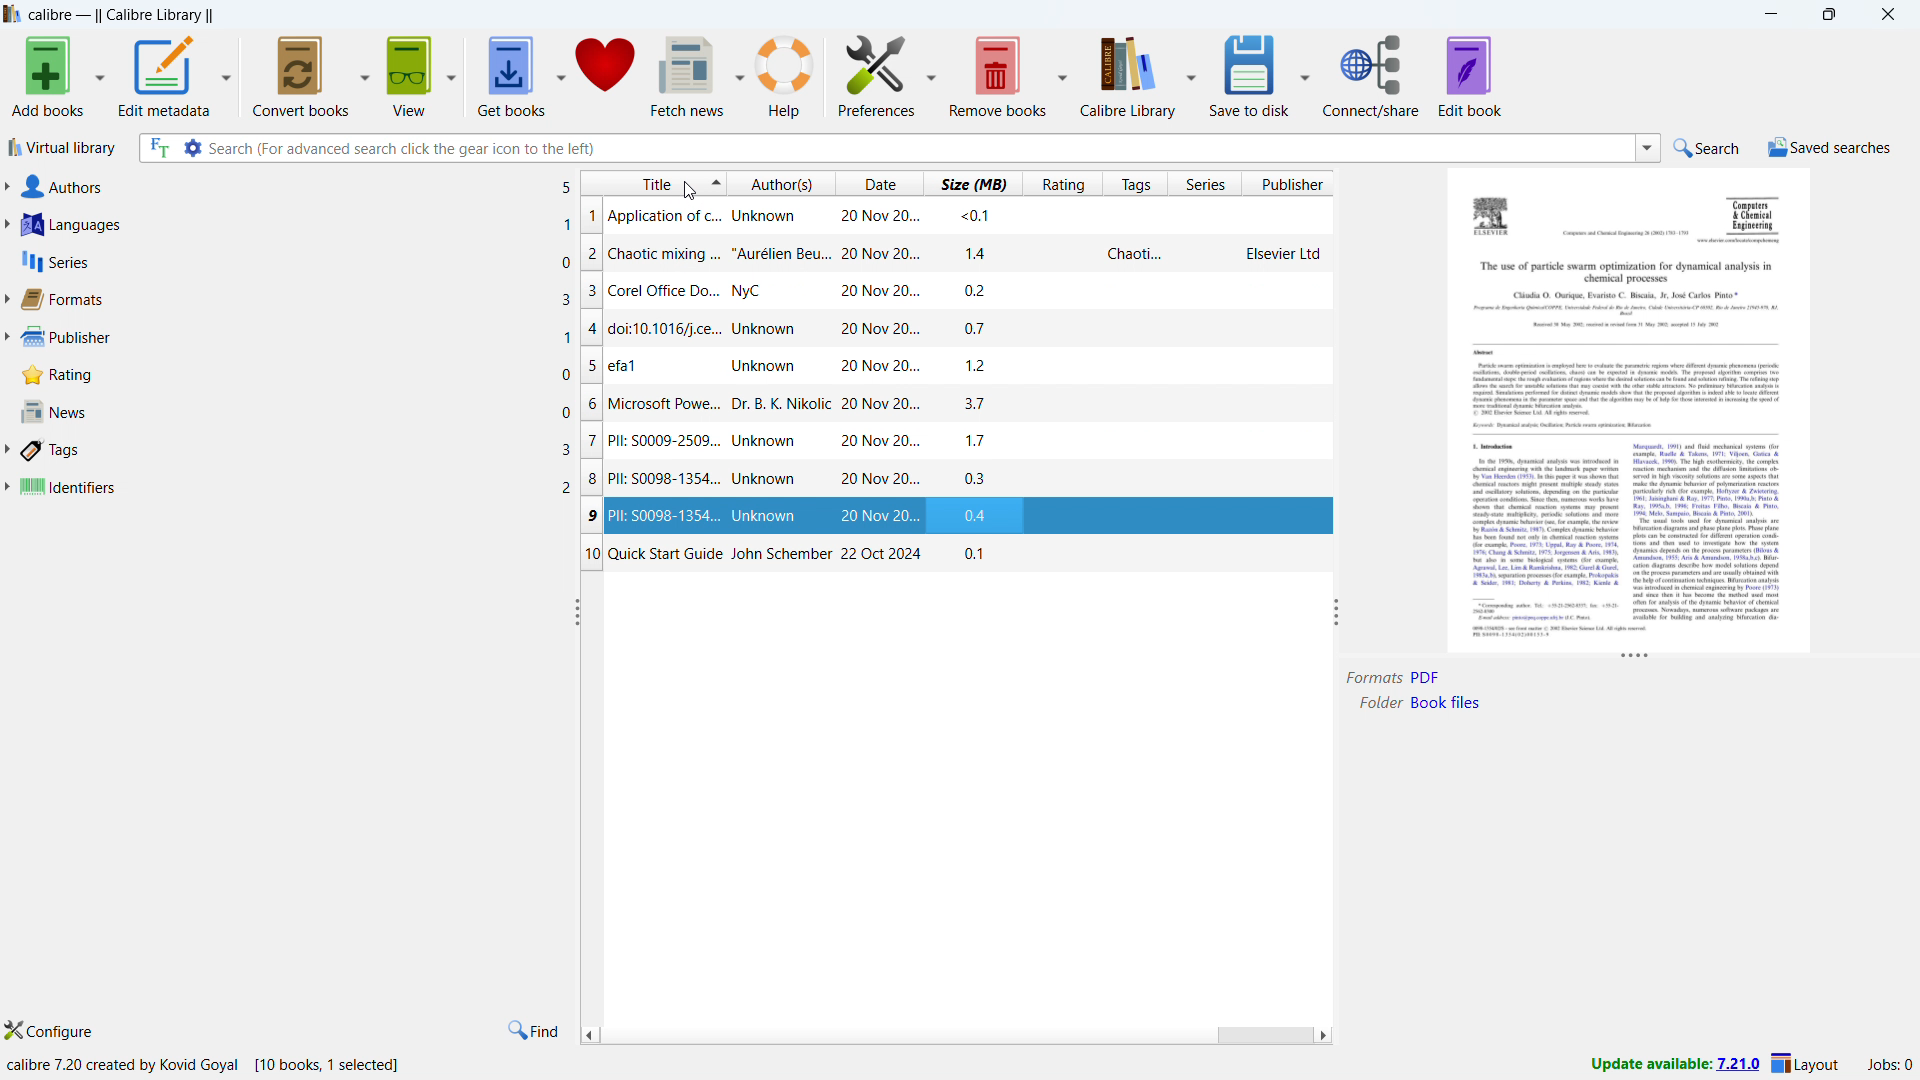  What do you see at coordinates (770, 405) in the screenshot?
I see `Microsoft Powe... Dr. B. K. Nikolic 20 Nov 20...` at bounding box center [770, 405].